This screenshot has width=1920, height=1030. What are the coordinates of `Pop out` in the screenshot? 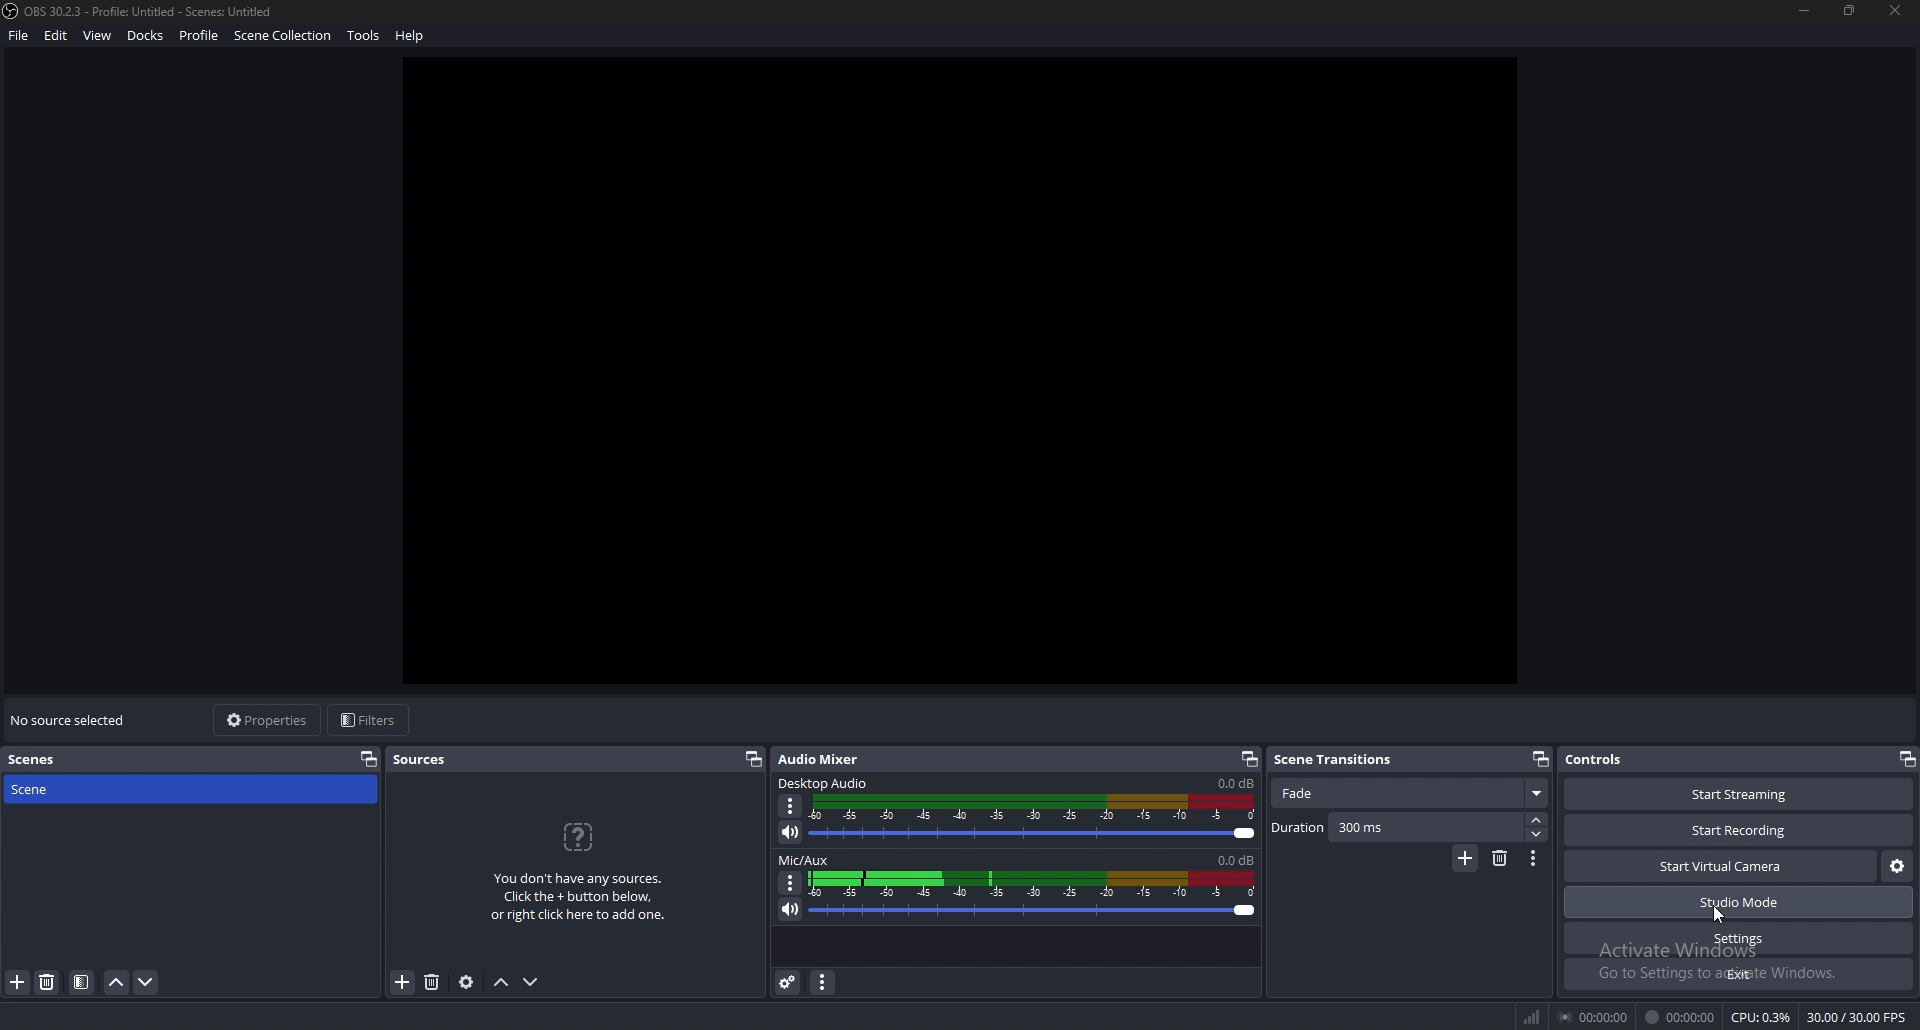 It's located at (1540, 758).